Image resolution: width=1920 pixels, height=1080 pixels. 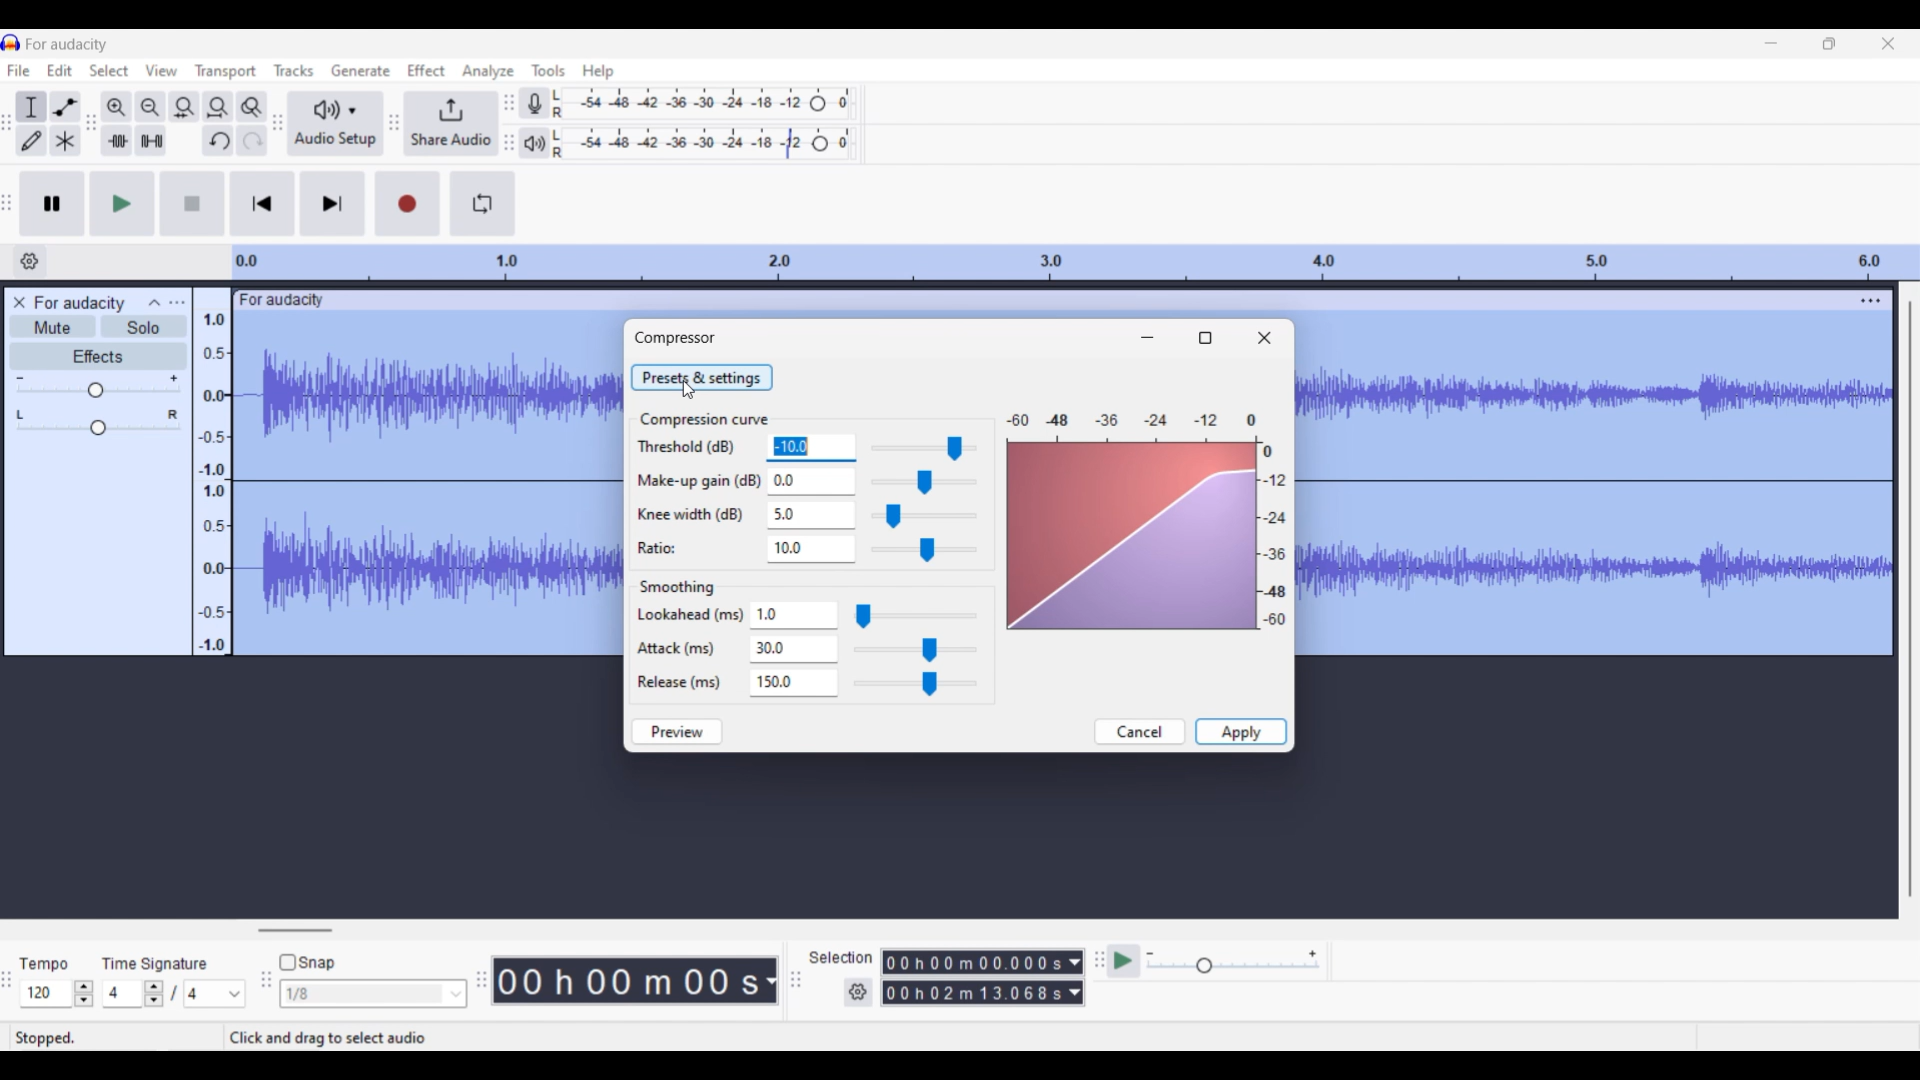 What do you see at coordinates (450, 124) in the screenshot?
I see `Share audio` at bounding box center [450, 124].